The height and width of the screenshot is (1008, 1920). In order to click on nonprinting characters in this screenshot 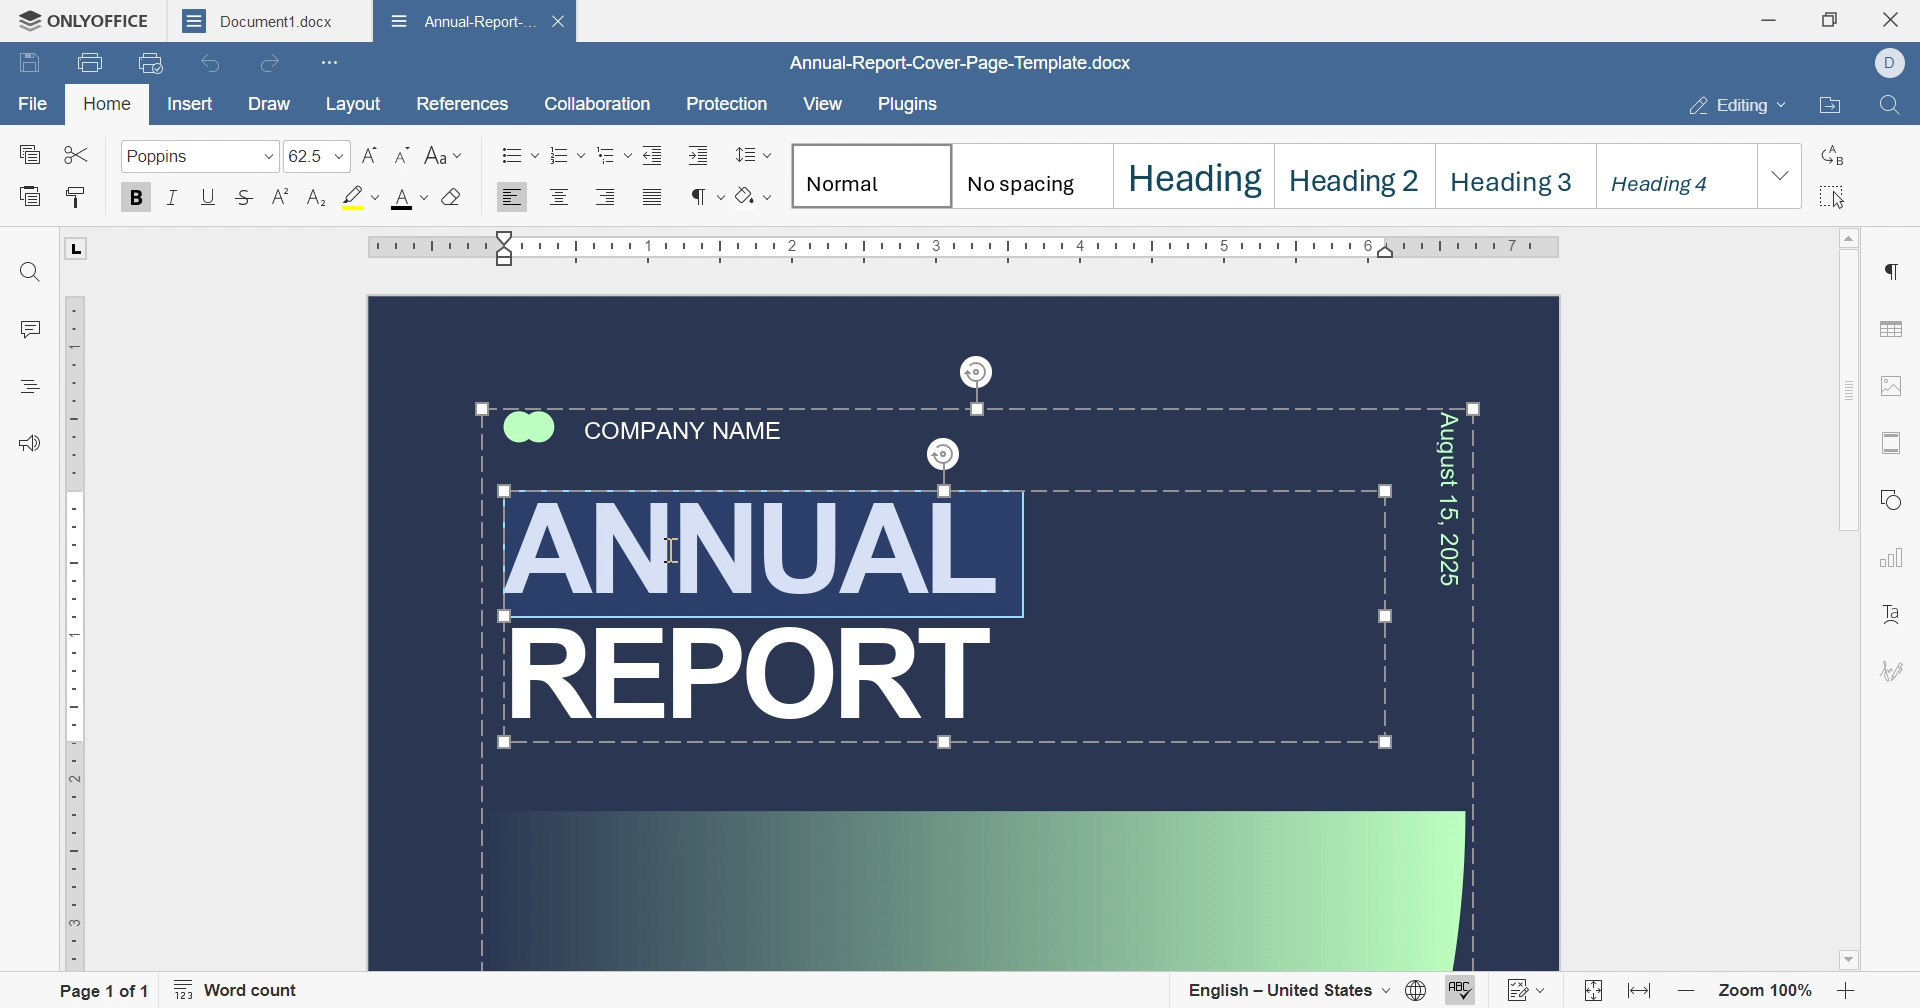, I will do `click(707, 196)`.